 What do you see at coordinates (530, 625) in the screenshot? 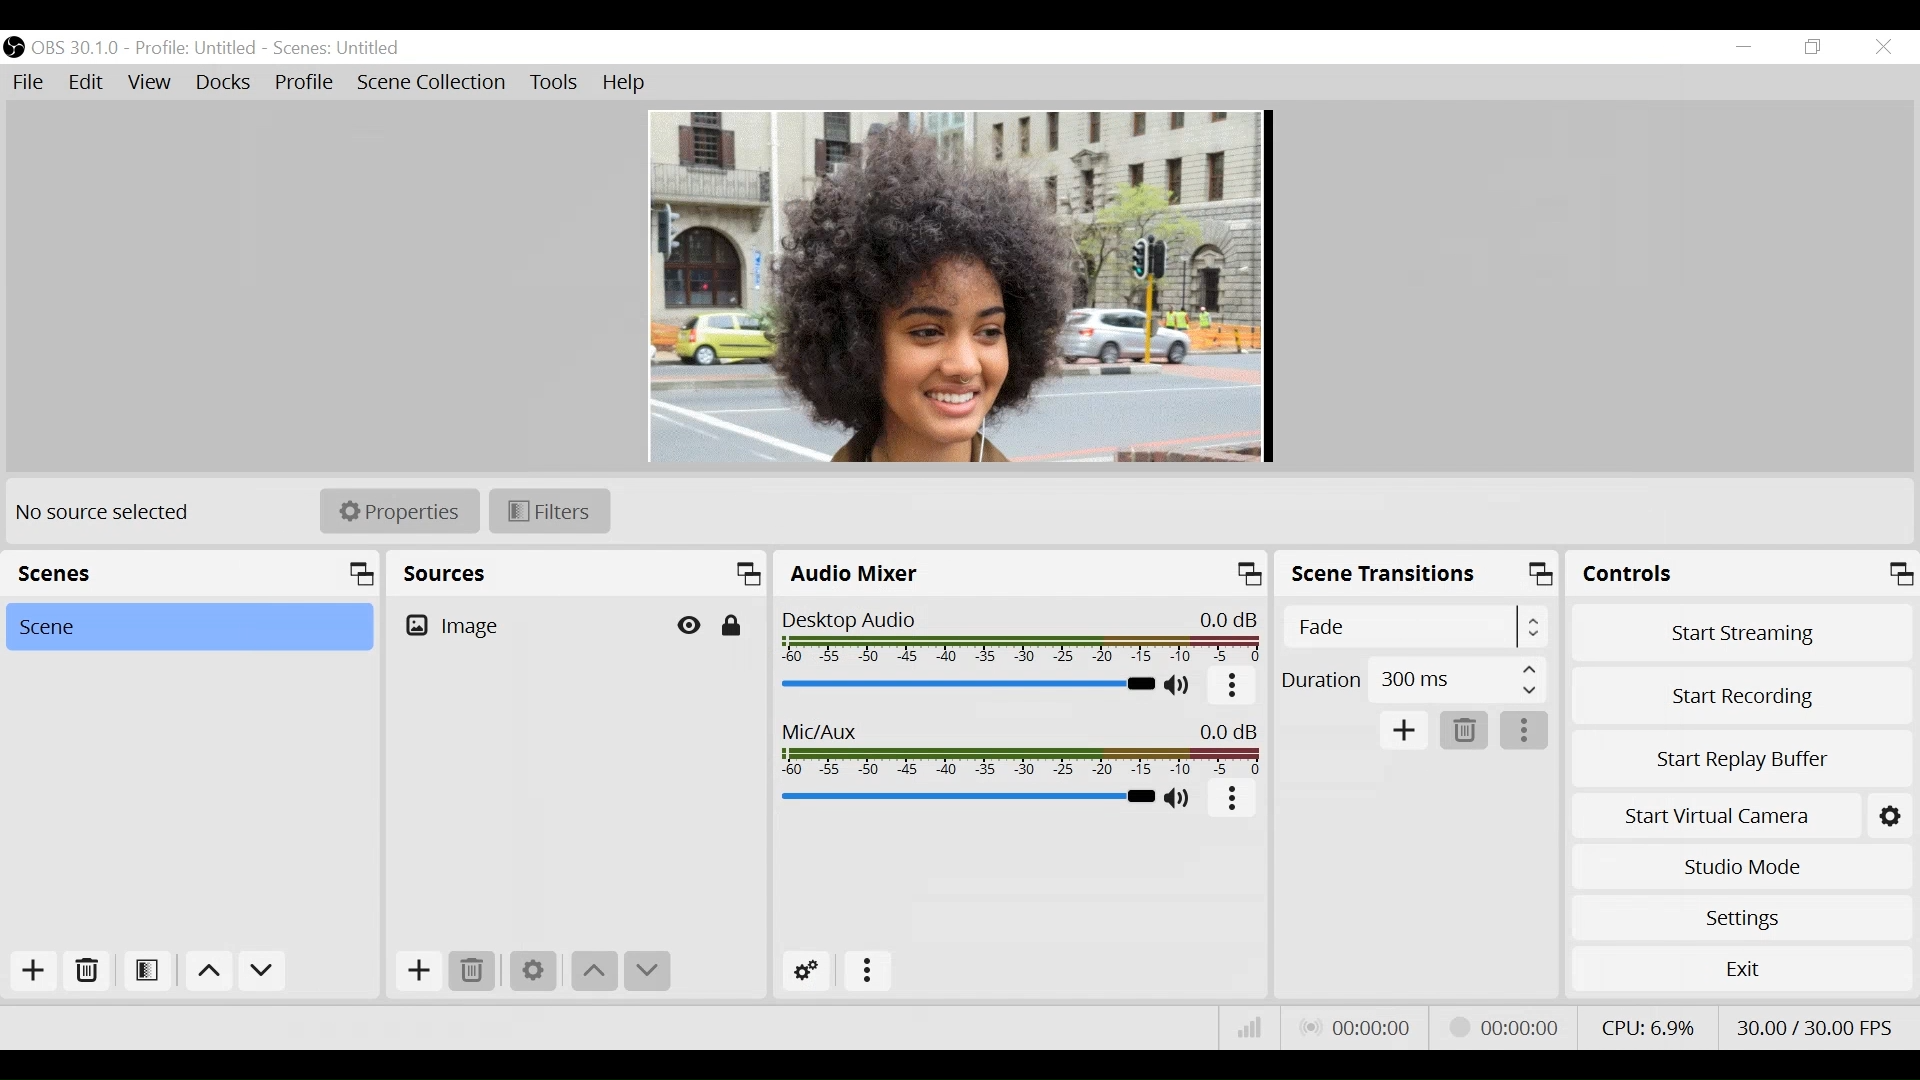
I see `Image` at bounding box center [530, 625].